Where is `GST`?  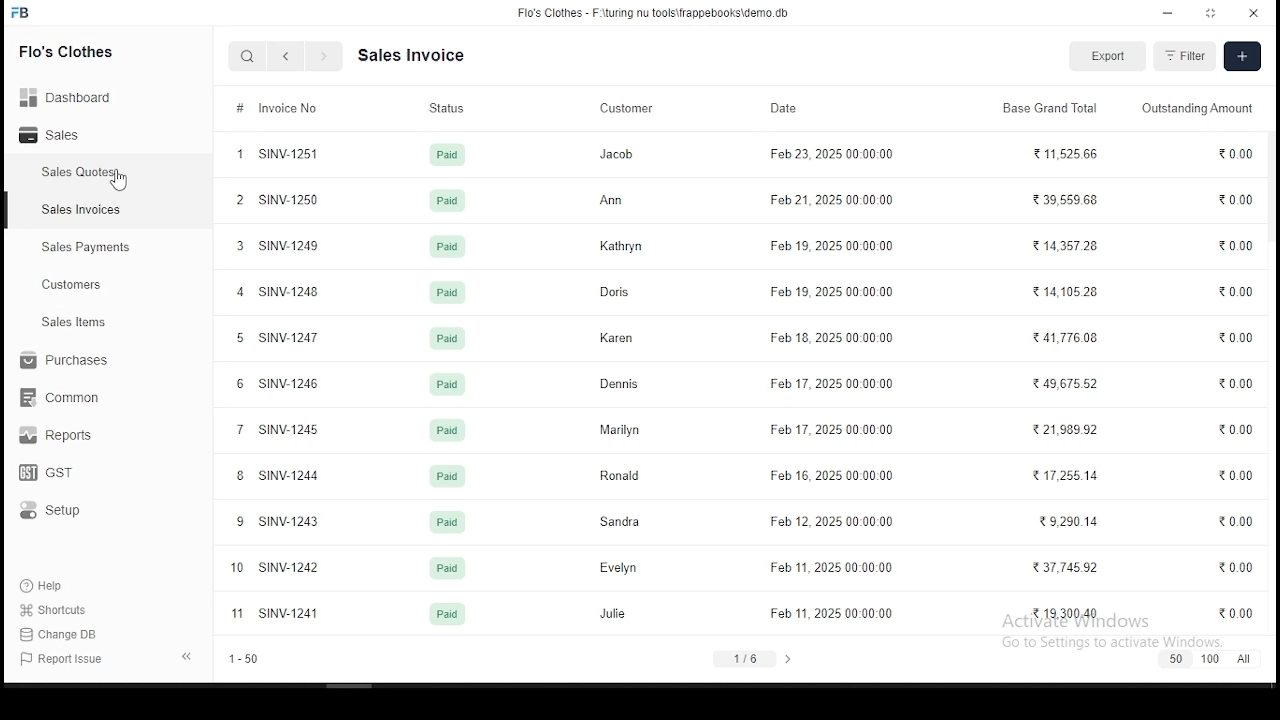
GST is located at coordinates (63, 474).